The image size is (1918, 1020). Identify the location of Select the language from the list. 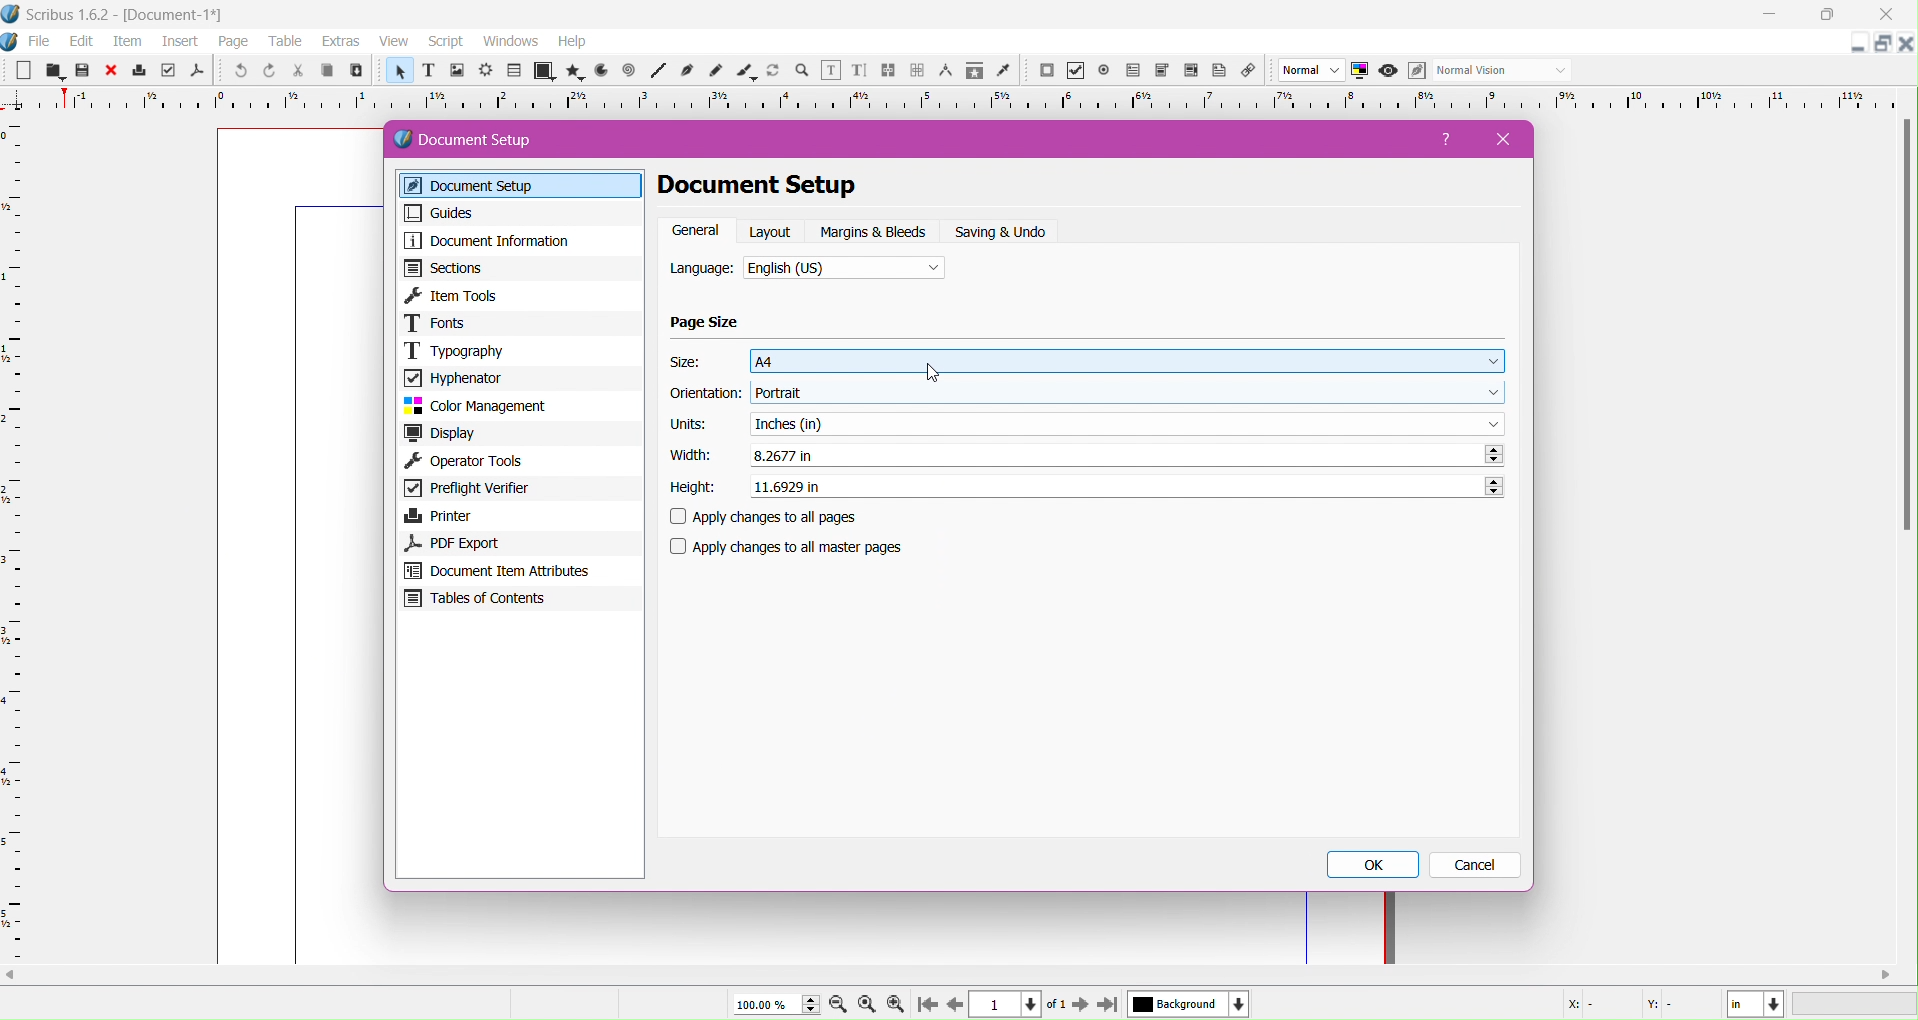
(845, 270).